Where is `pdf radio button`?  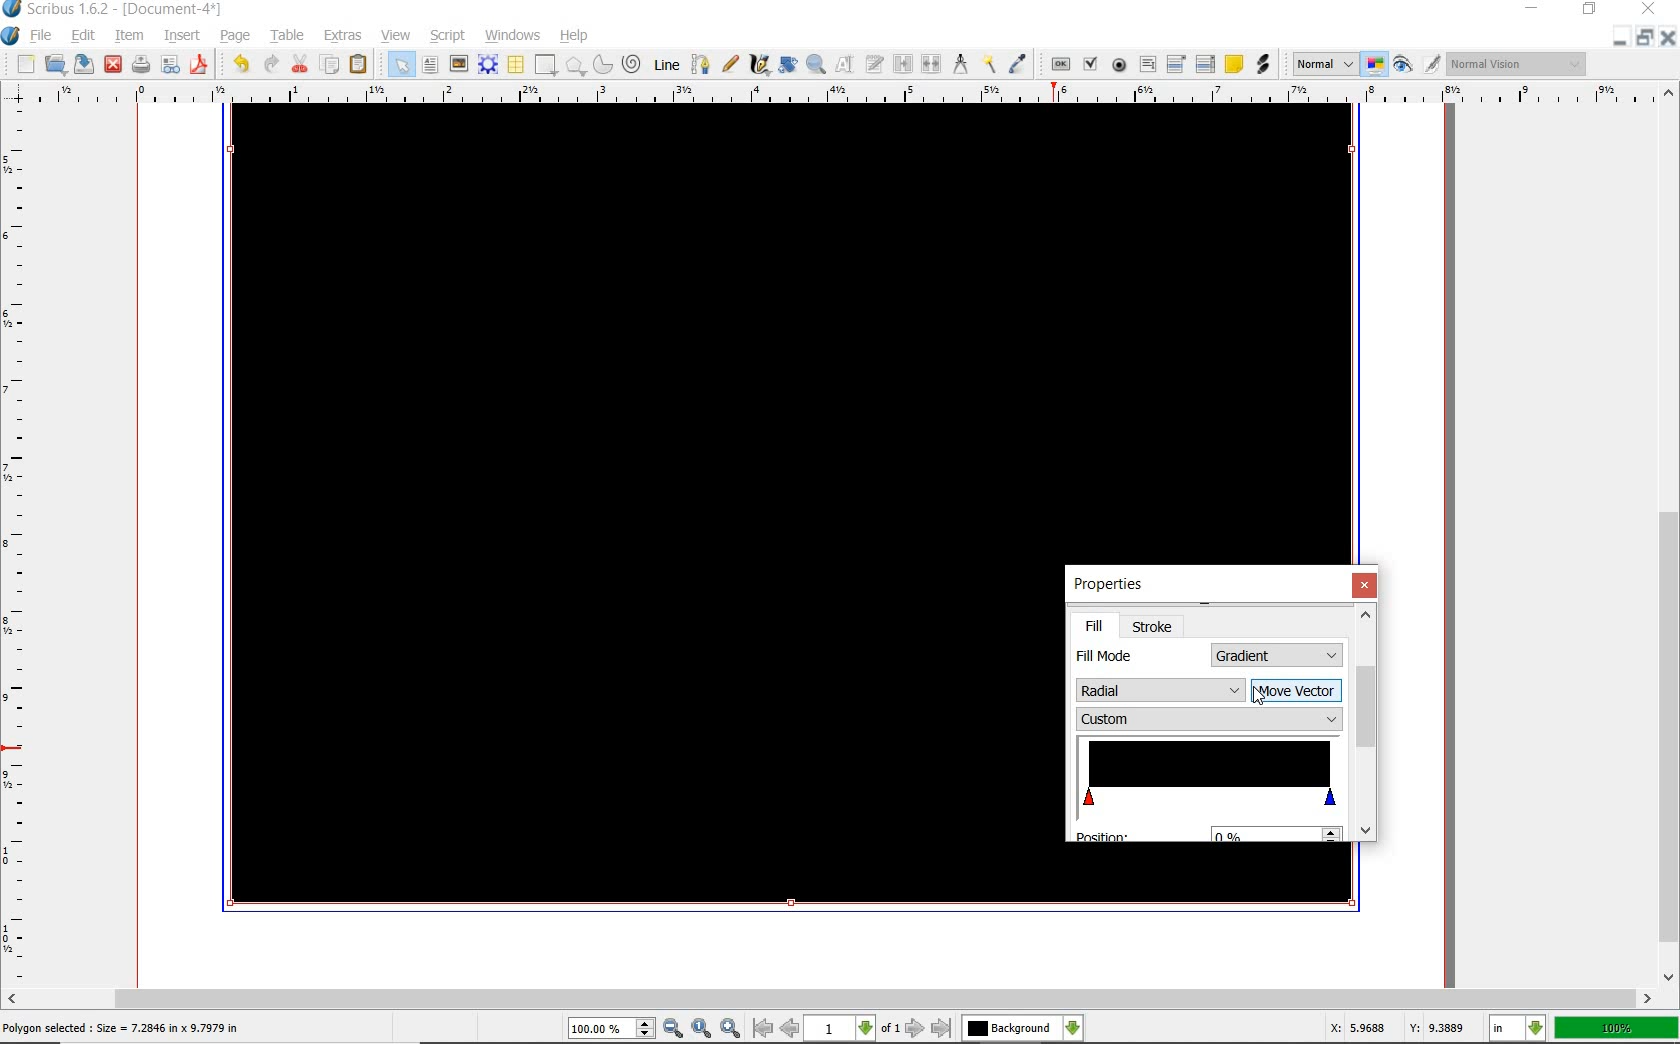 pdf radio button is located at coordinates (1117, 66).